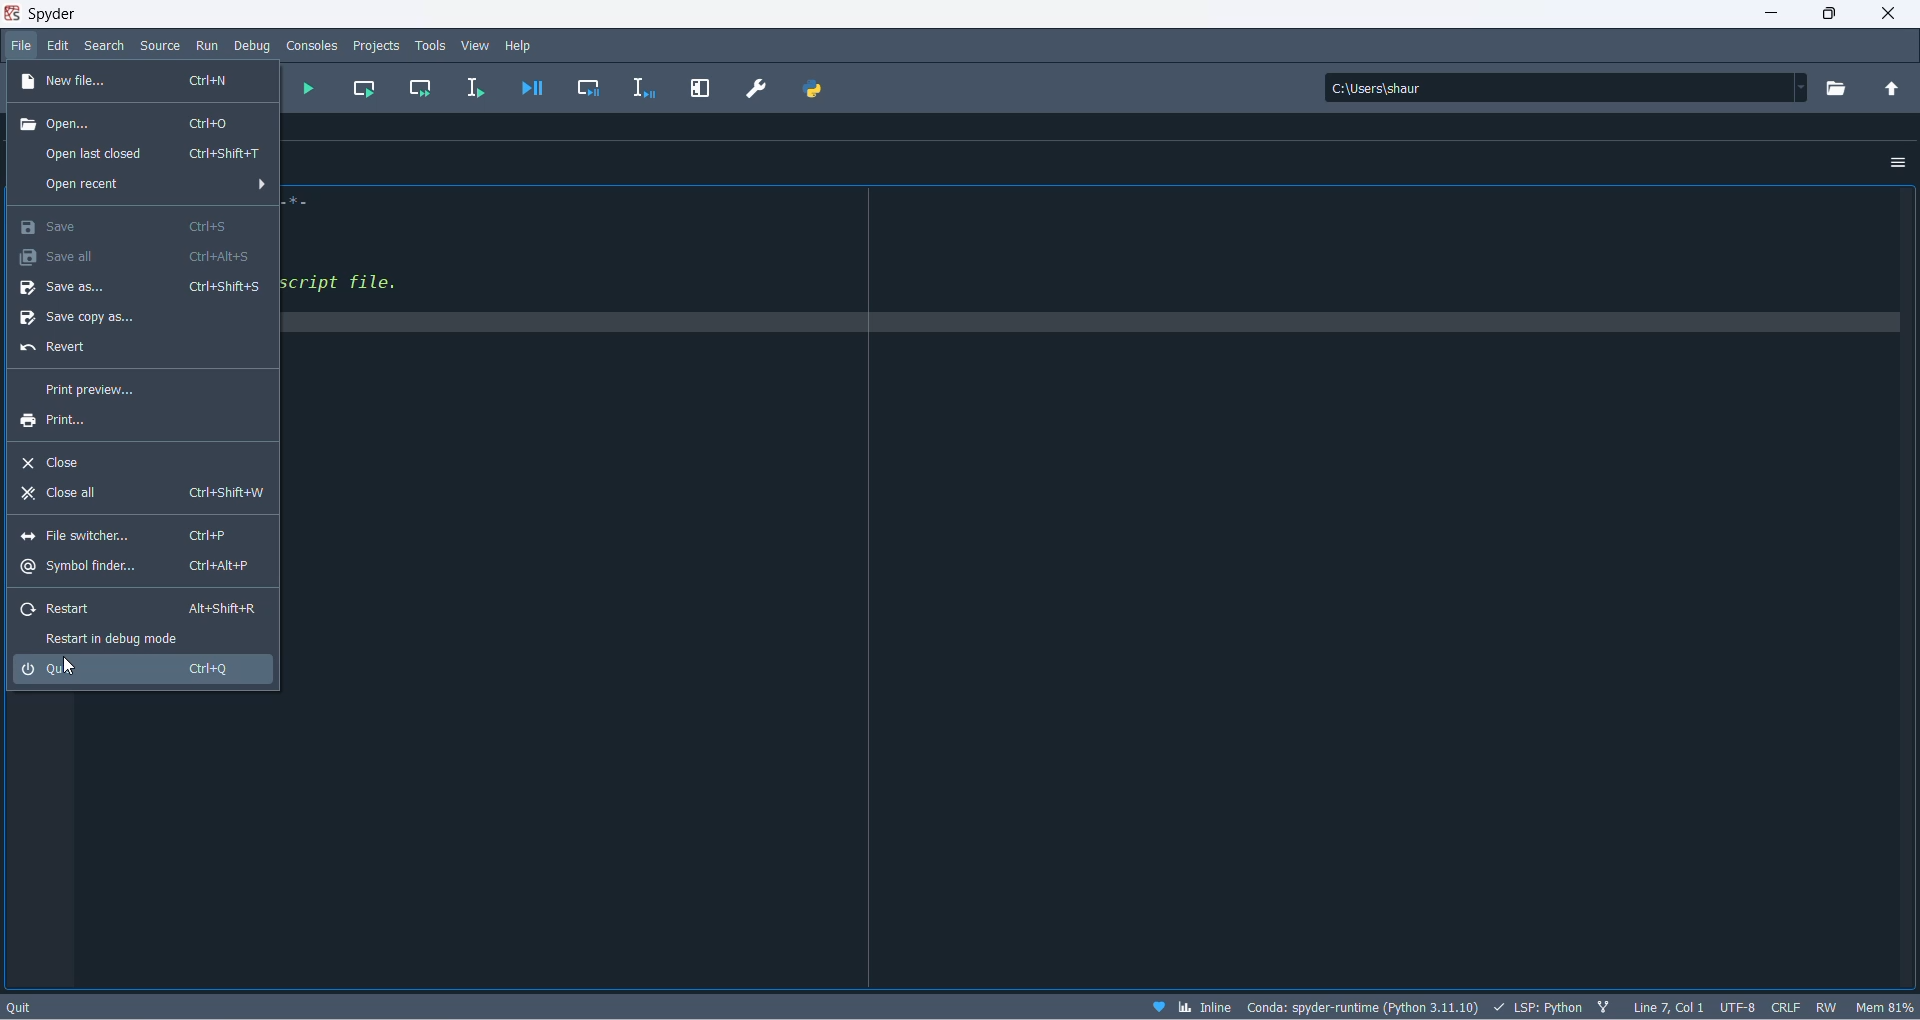  I want to click on debug file, so click(532, 93).